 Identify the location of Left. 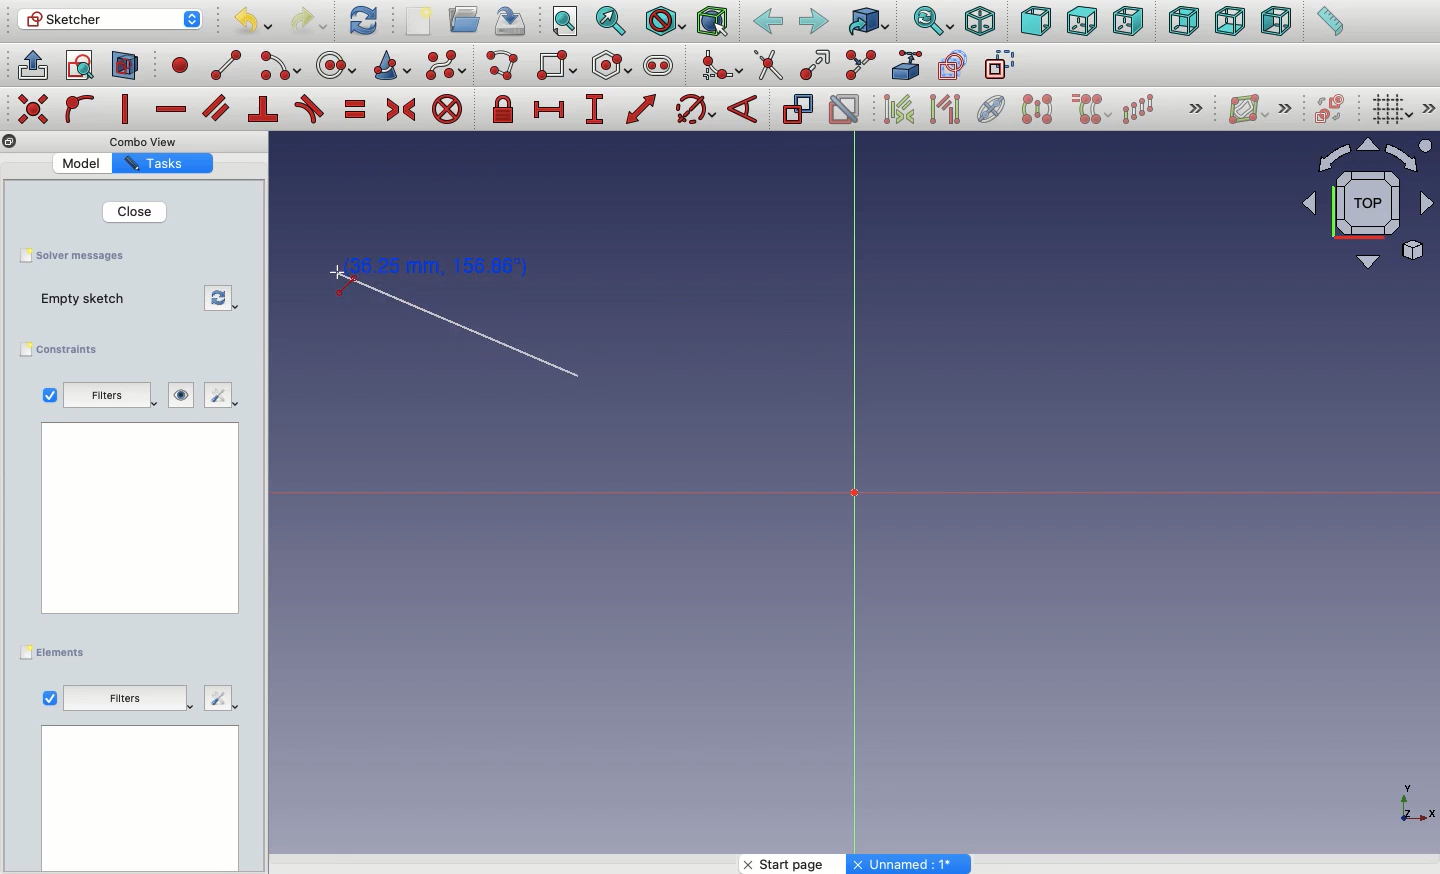
(1277, 23).